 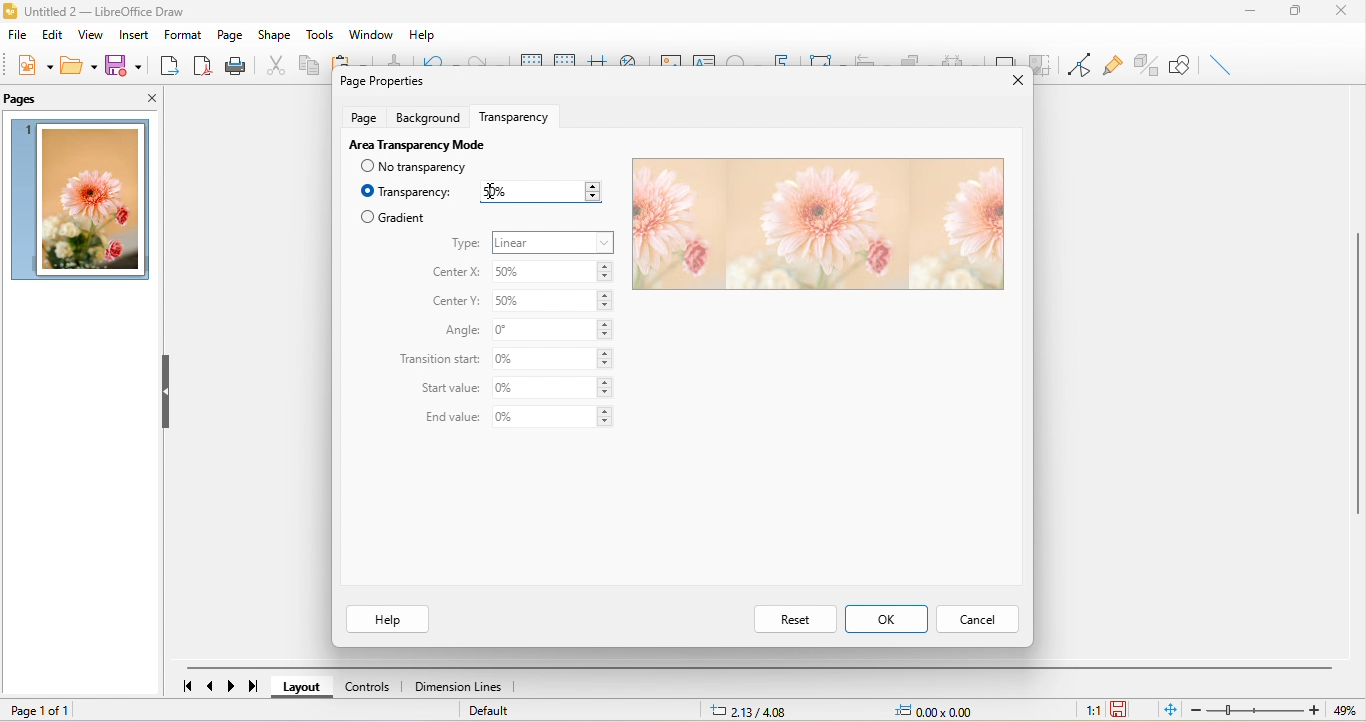 I want to click on page properties, so click(x=380, y=80).